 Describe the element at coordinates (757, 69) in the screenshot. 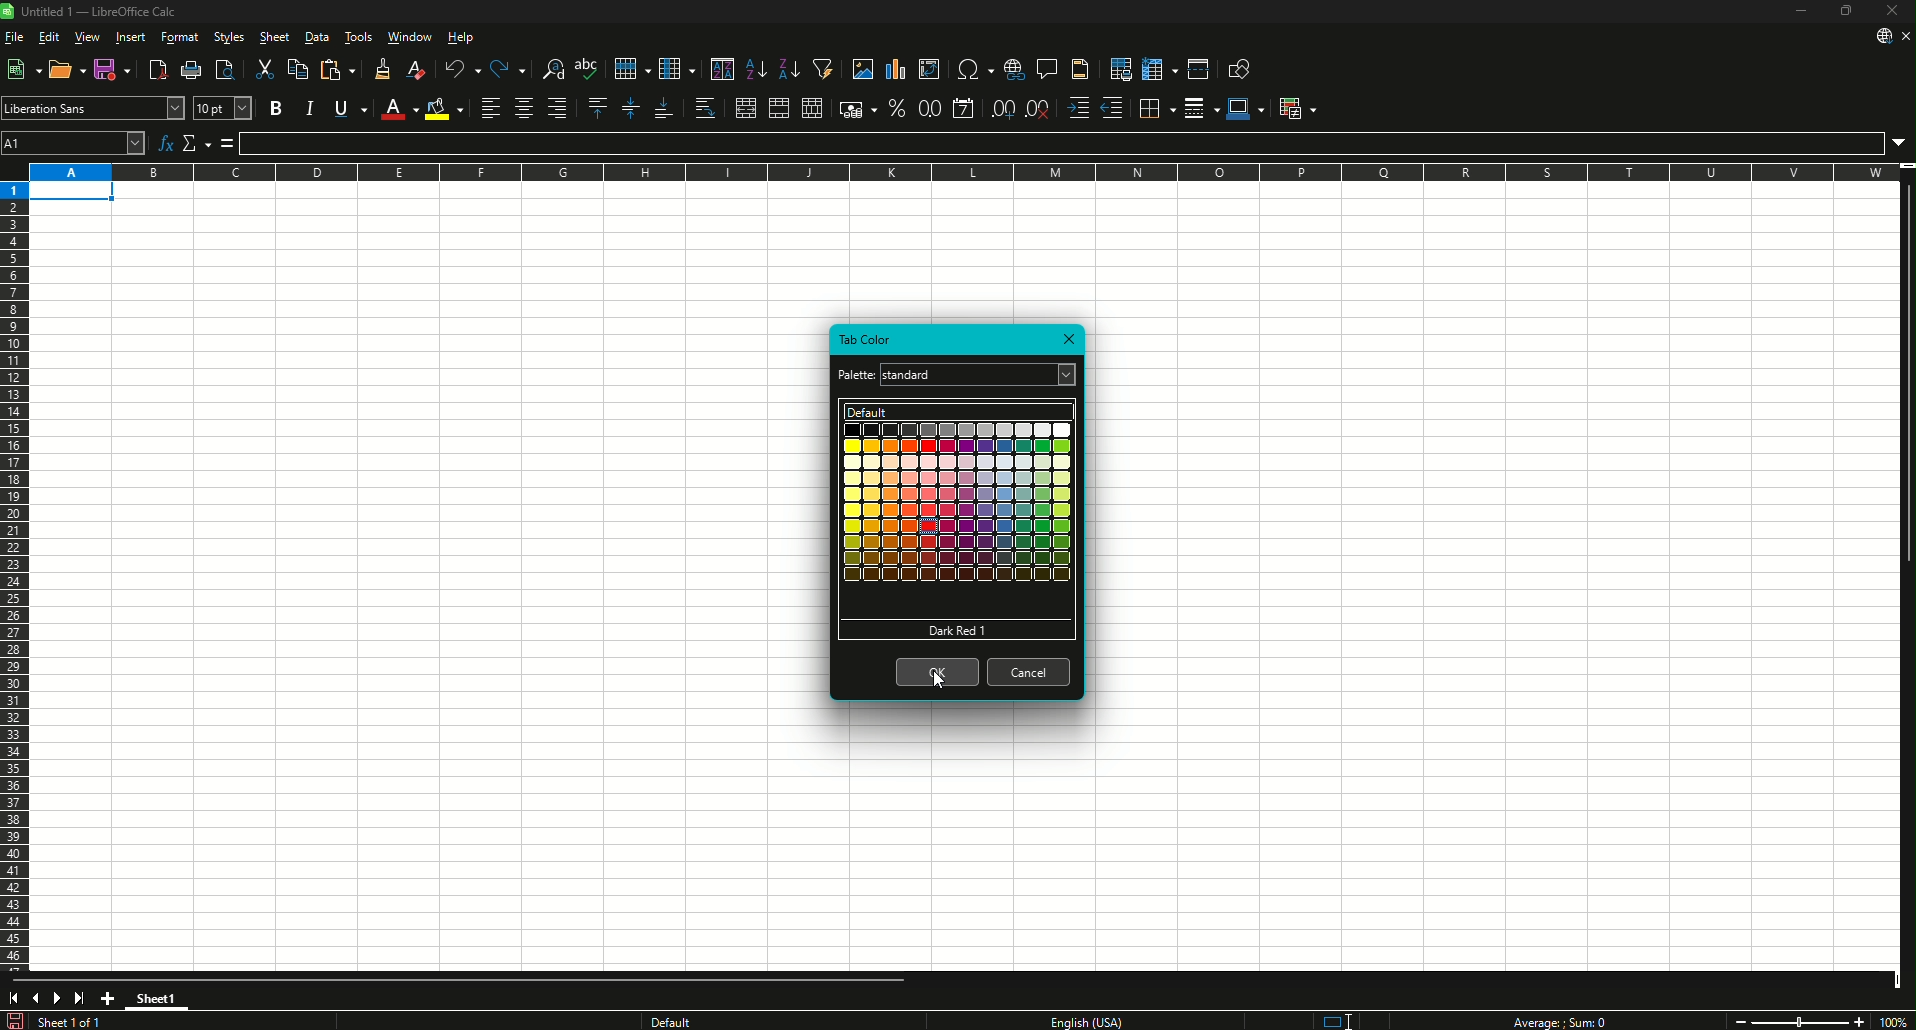

I see `Sort Ascending` at that location.